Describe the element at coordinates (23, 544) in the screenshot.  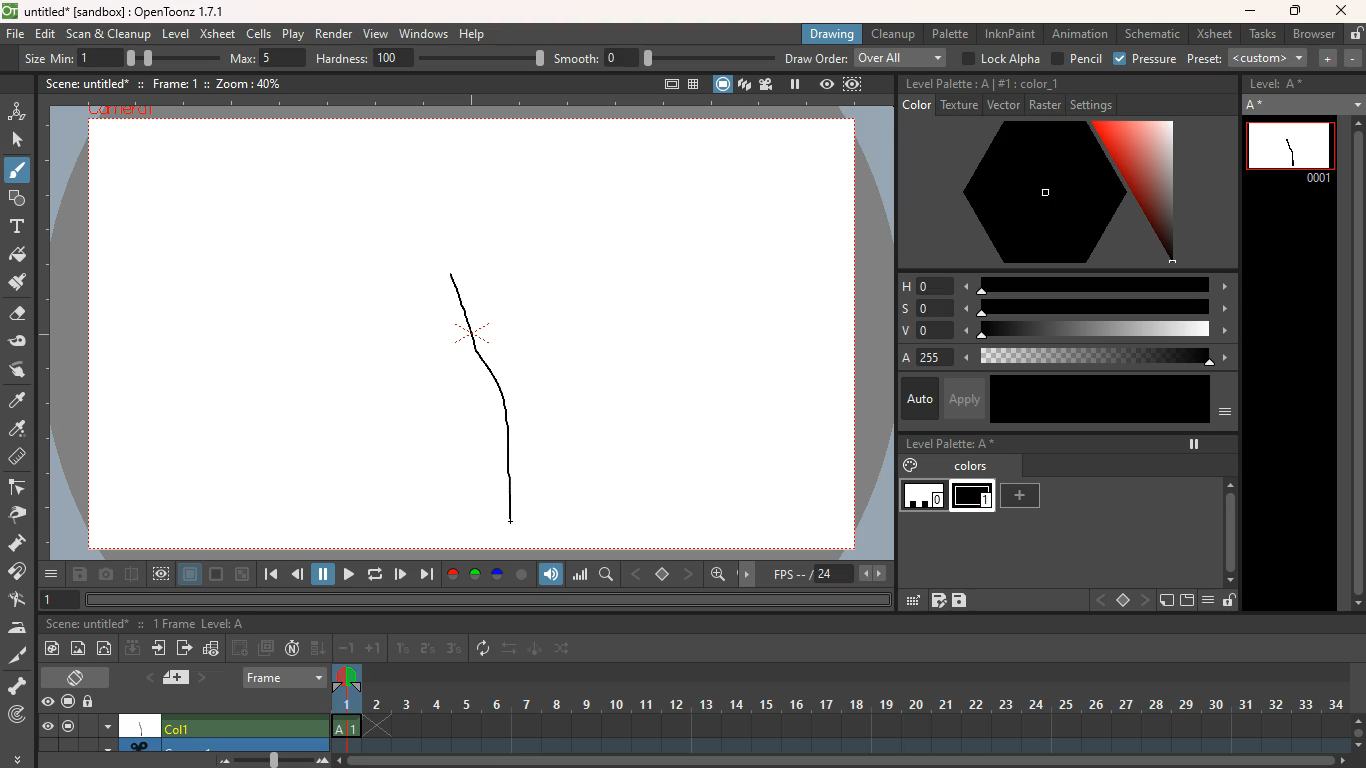
I see `pump` at that location.